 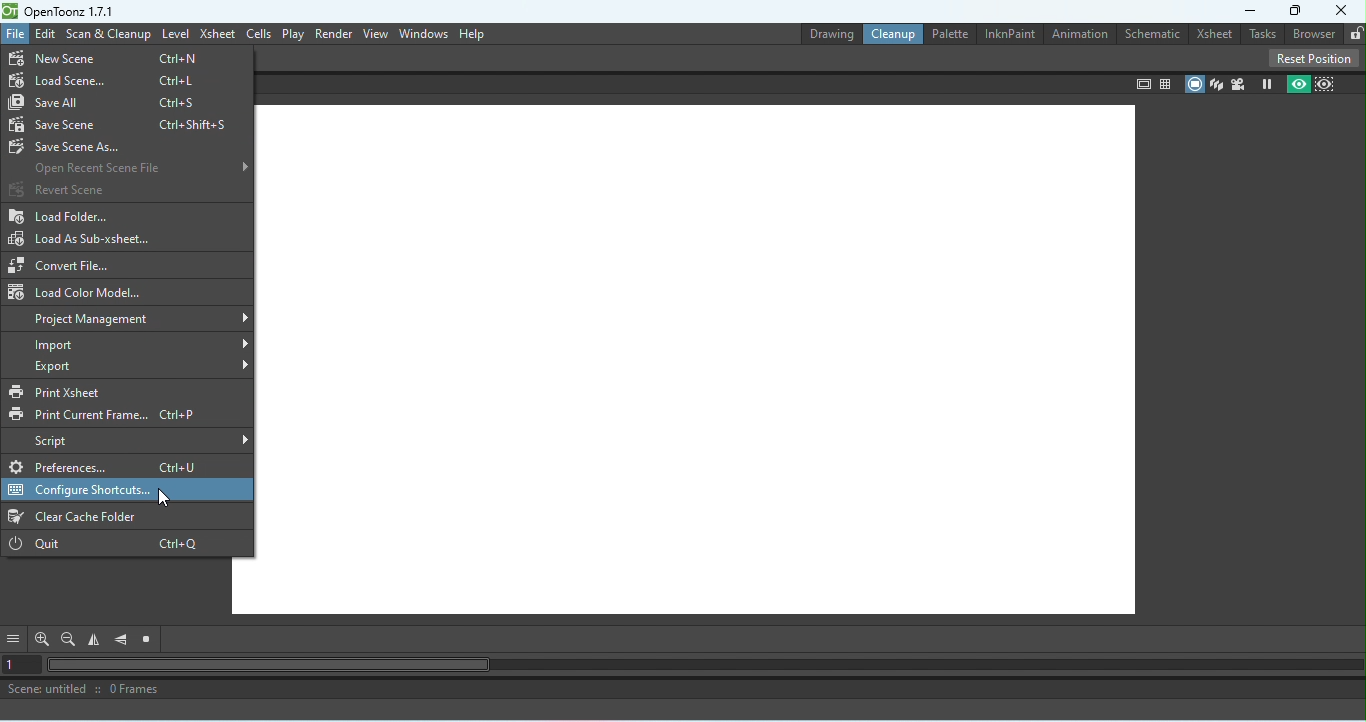 What do you see at coordinates (710, 362) in the screenshot?
I see `Canvas` at bounding box center [710, 362].